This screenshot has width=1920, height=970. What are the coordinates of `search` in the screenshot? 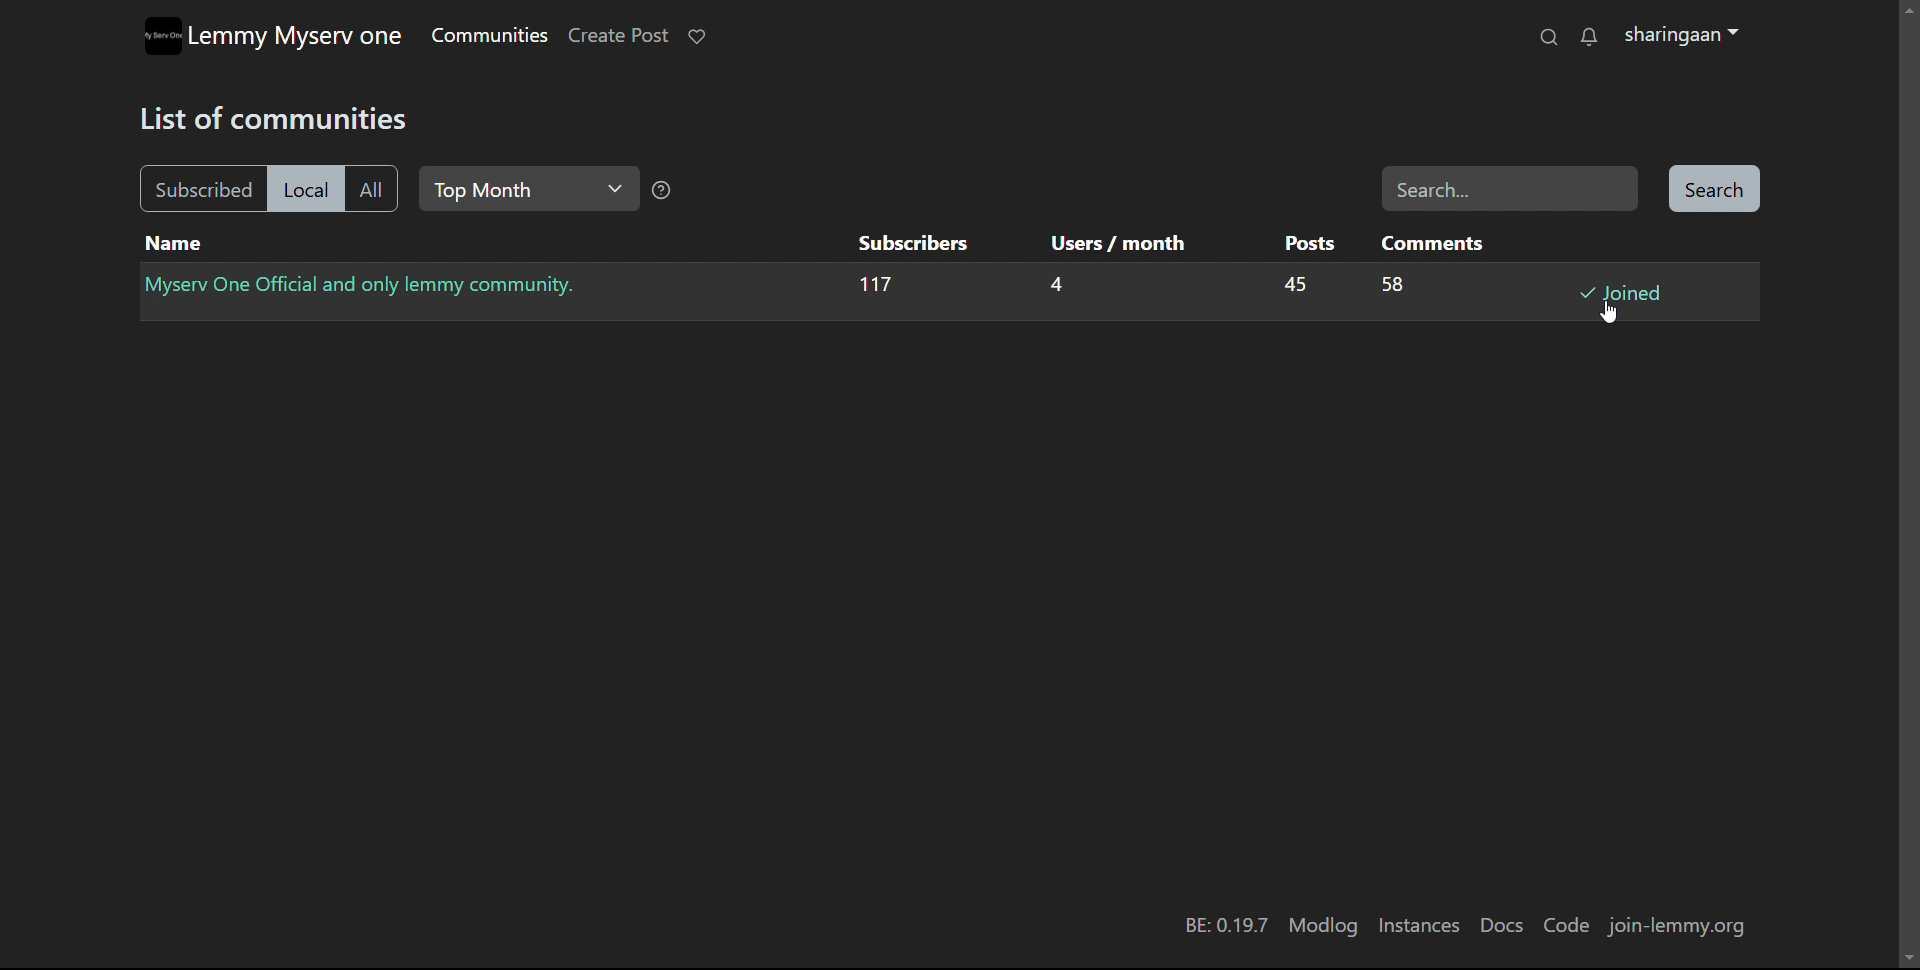 It's located at (1713, 191).